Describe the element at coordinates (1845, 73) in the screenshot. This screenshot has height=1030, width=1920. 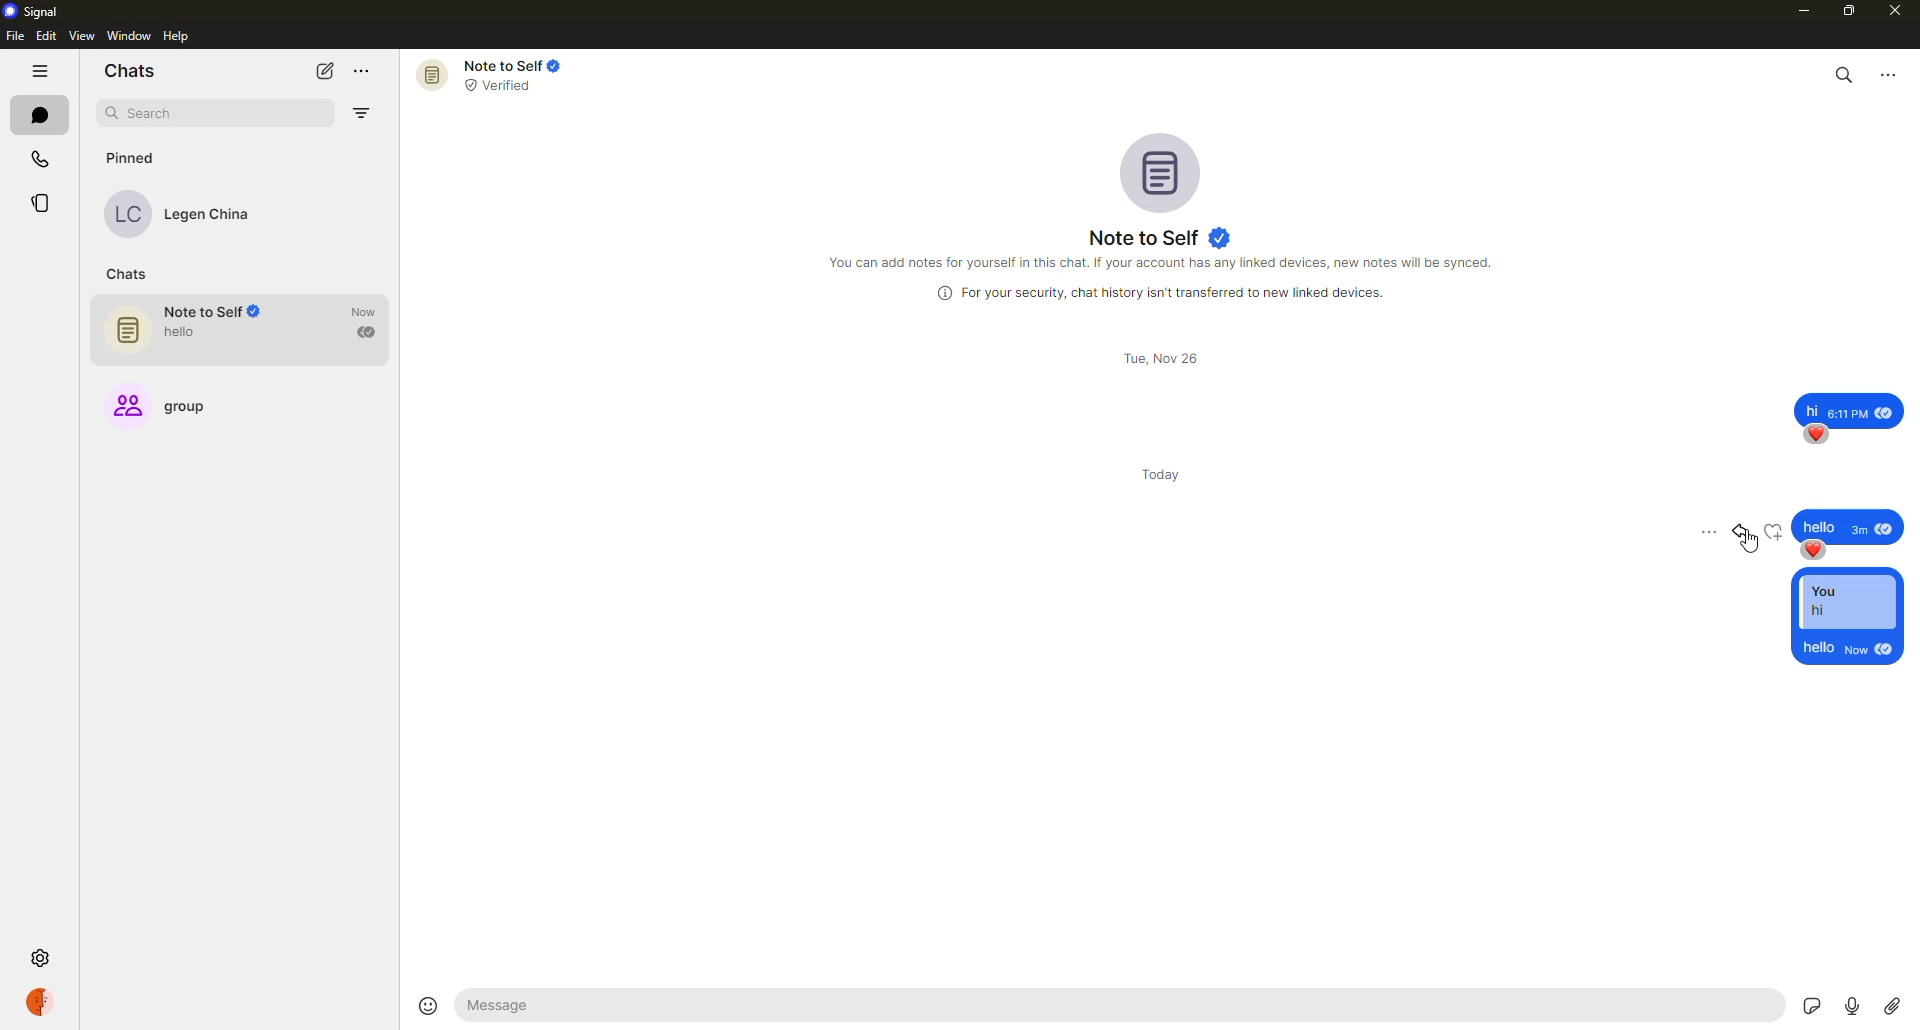
I see `search` at that location.